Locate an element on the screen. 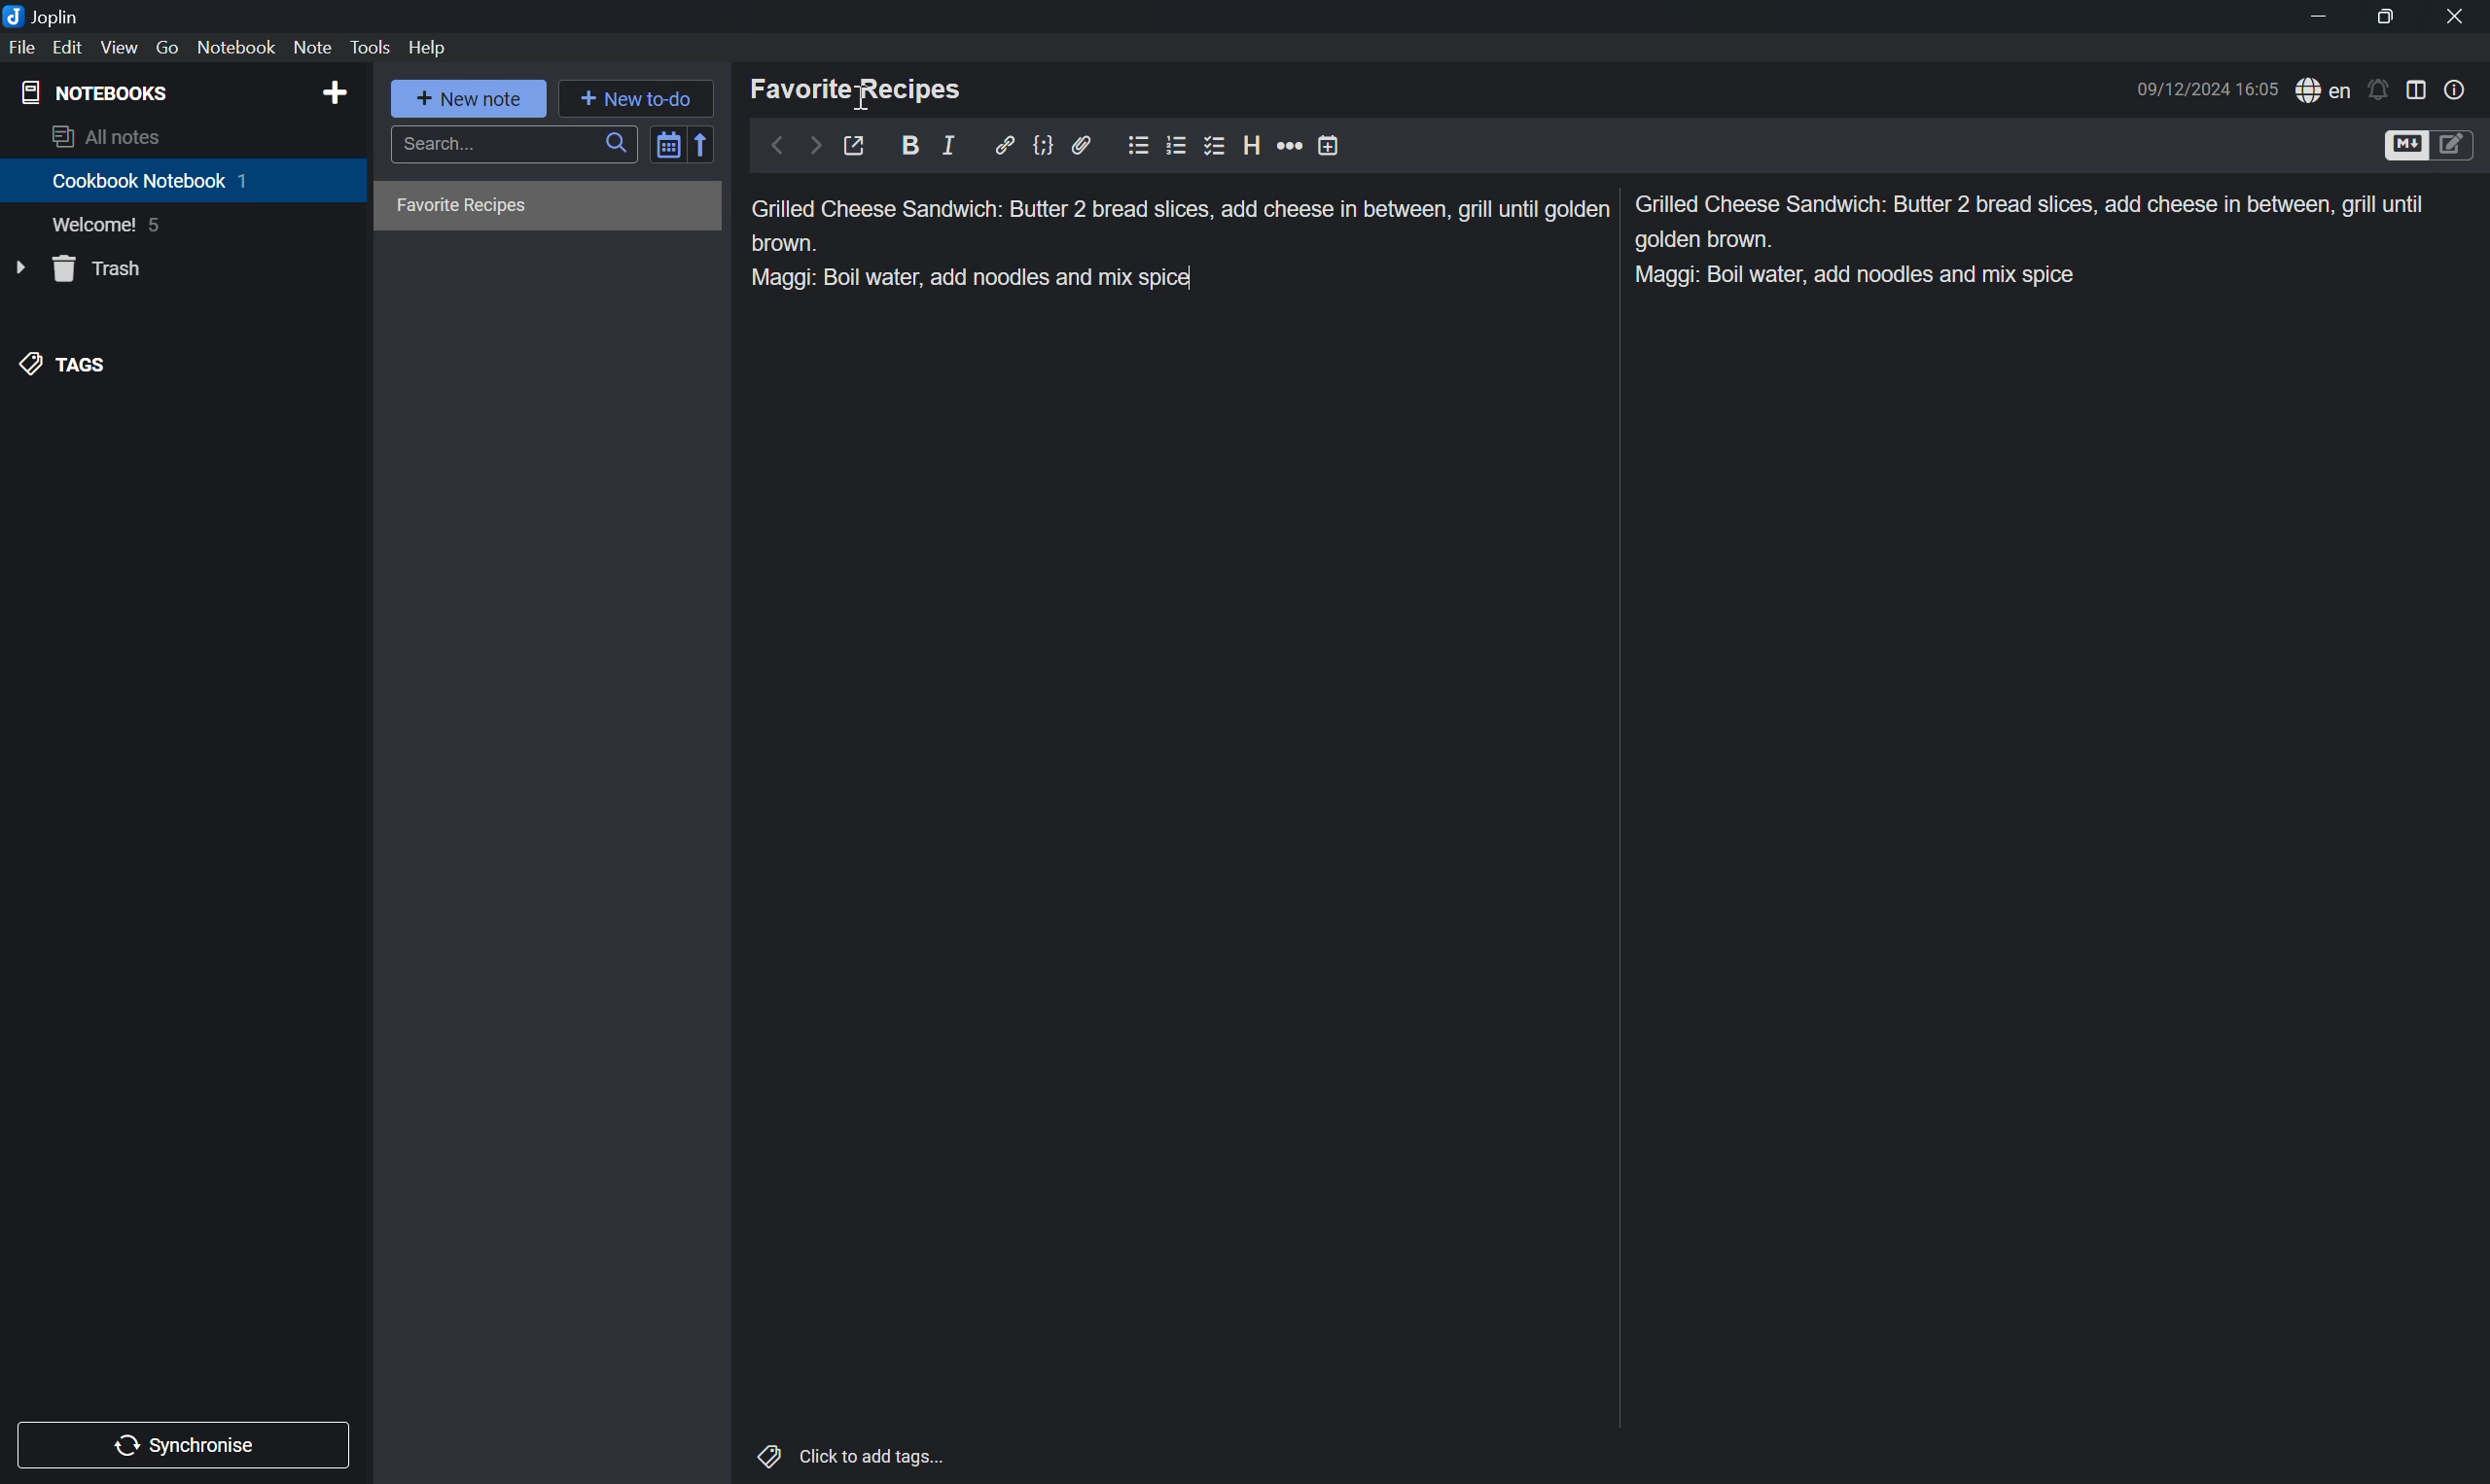 This screenshot has height=1484, width=2490. Note is located at coordinates (313, 46).